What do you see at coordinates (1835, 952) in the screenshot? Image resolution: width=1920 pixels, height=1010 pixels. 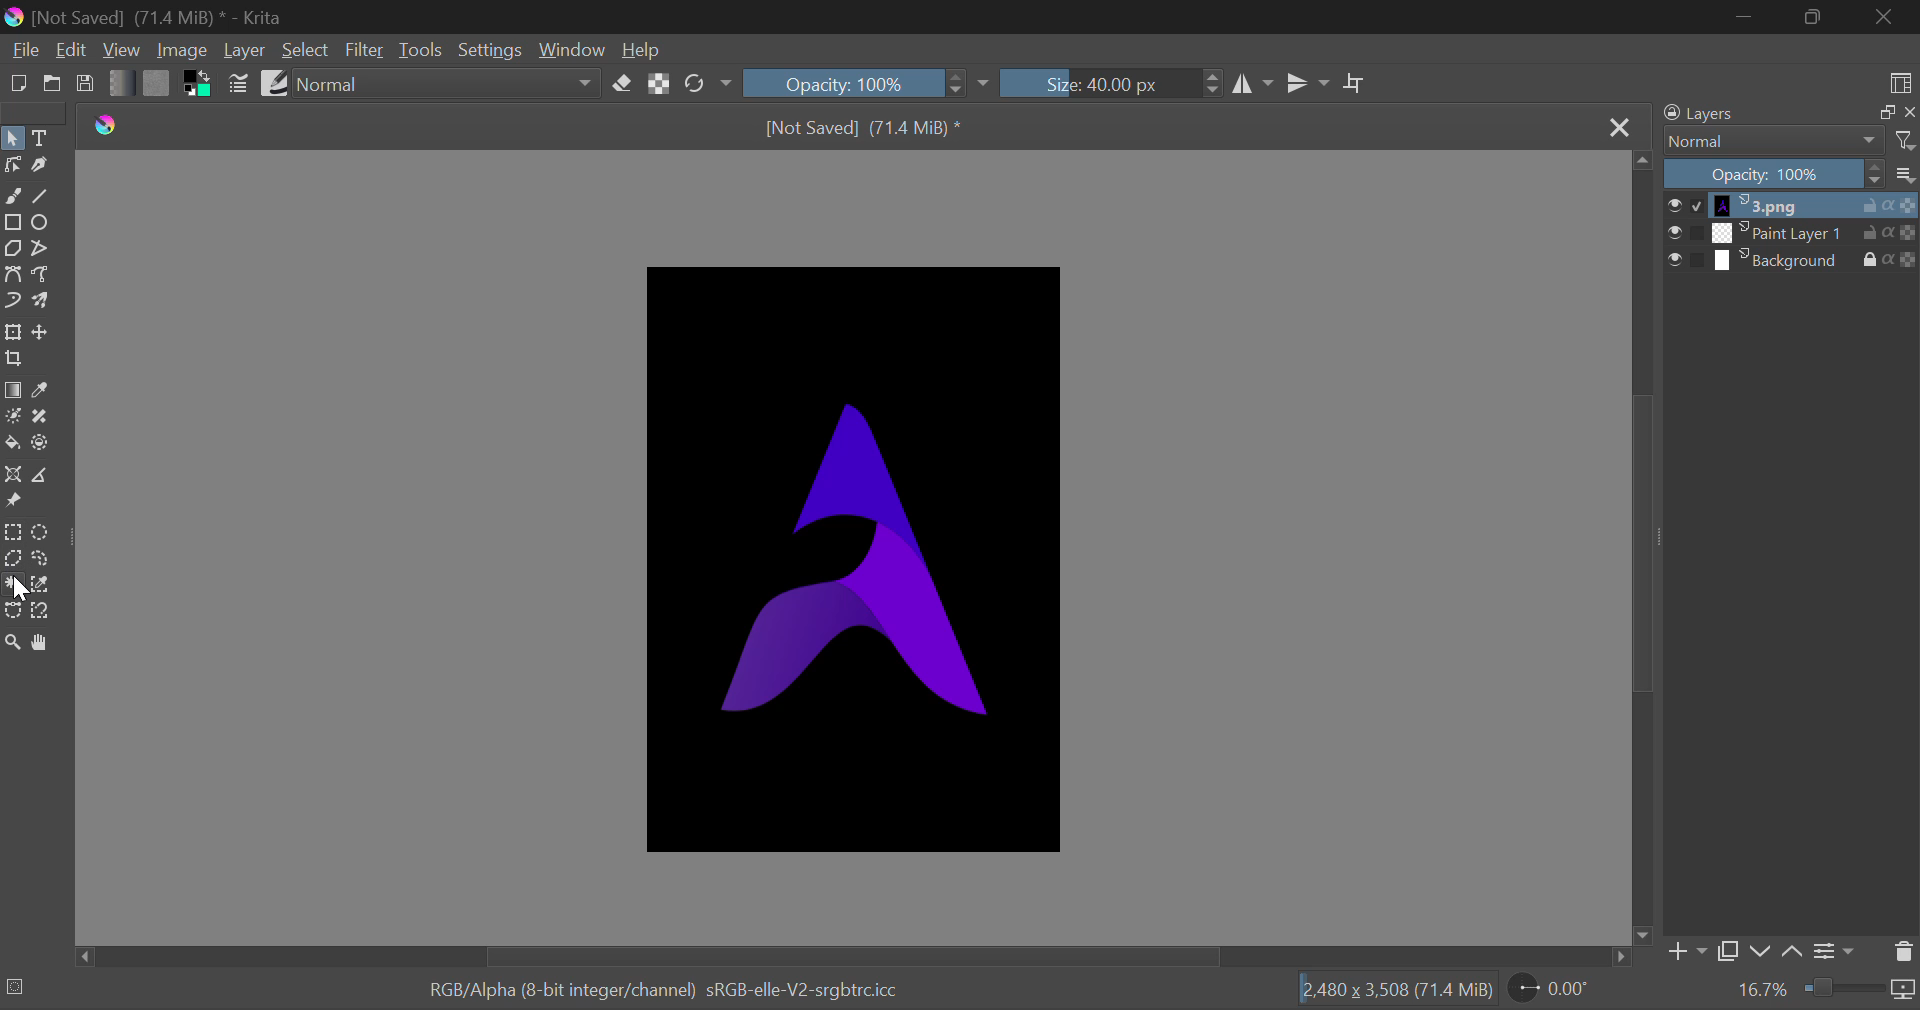 I see `Settings` at bounding box center [1835, 952].